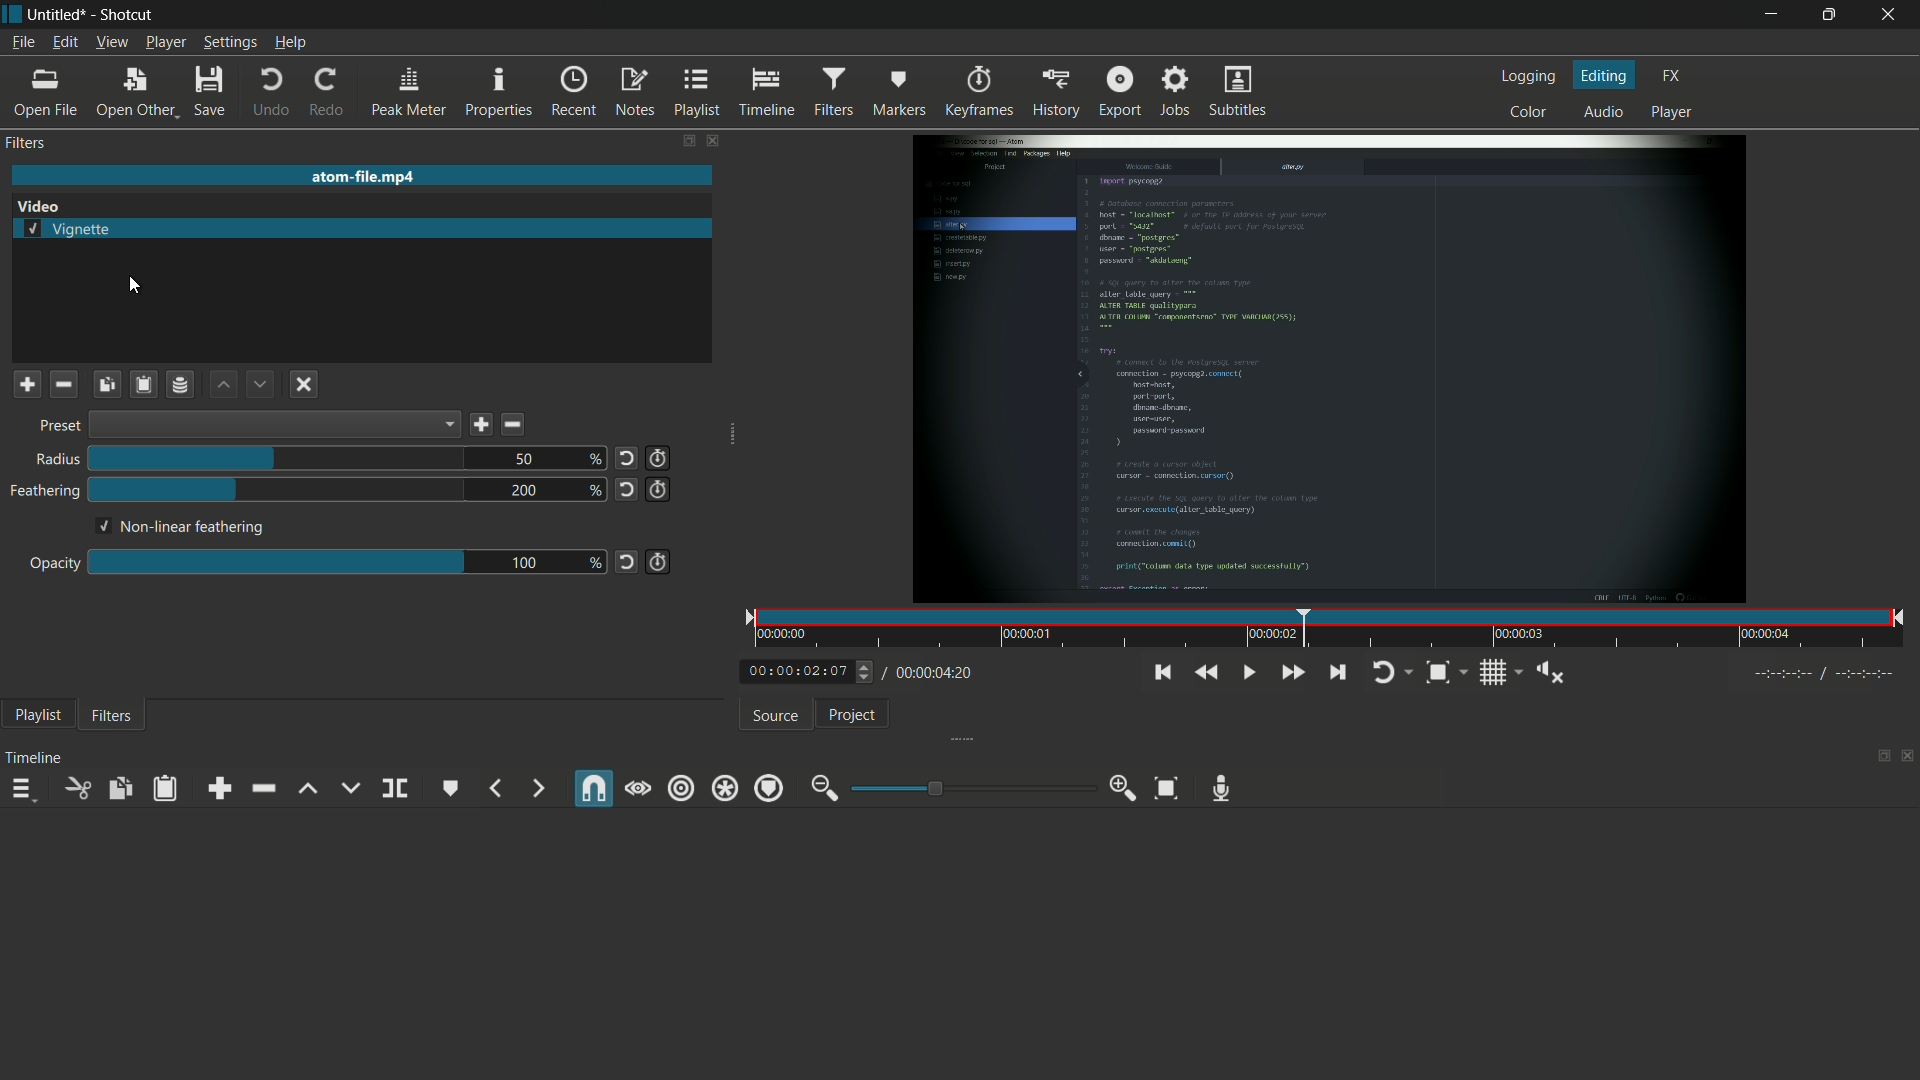 The image size is (1920, 1080). What do you see at coordinates (1119, 93) in the screenshot?
I see `export` at bounding box center [1119, 93].